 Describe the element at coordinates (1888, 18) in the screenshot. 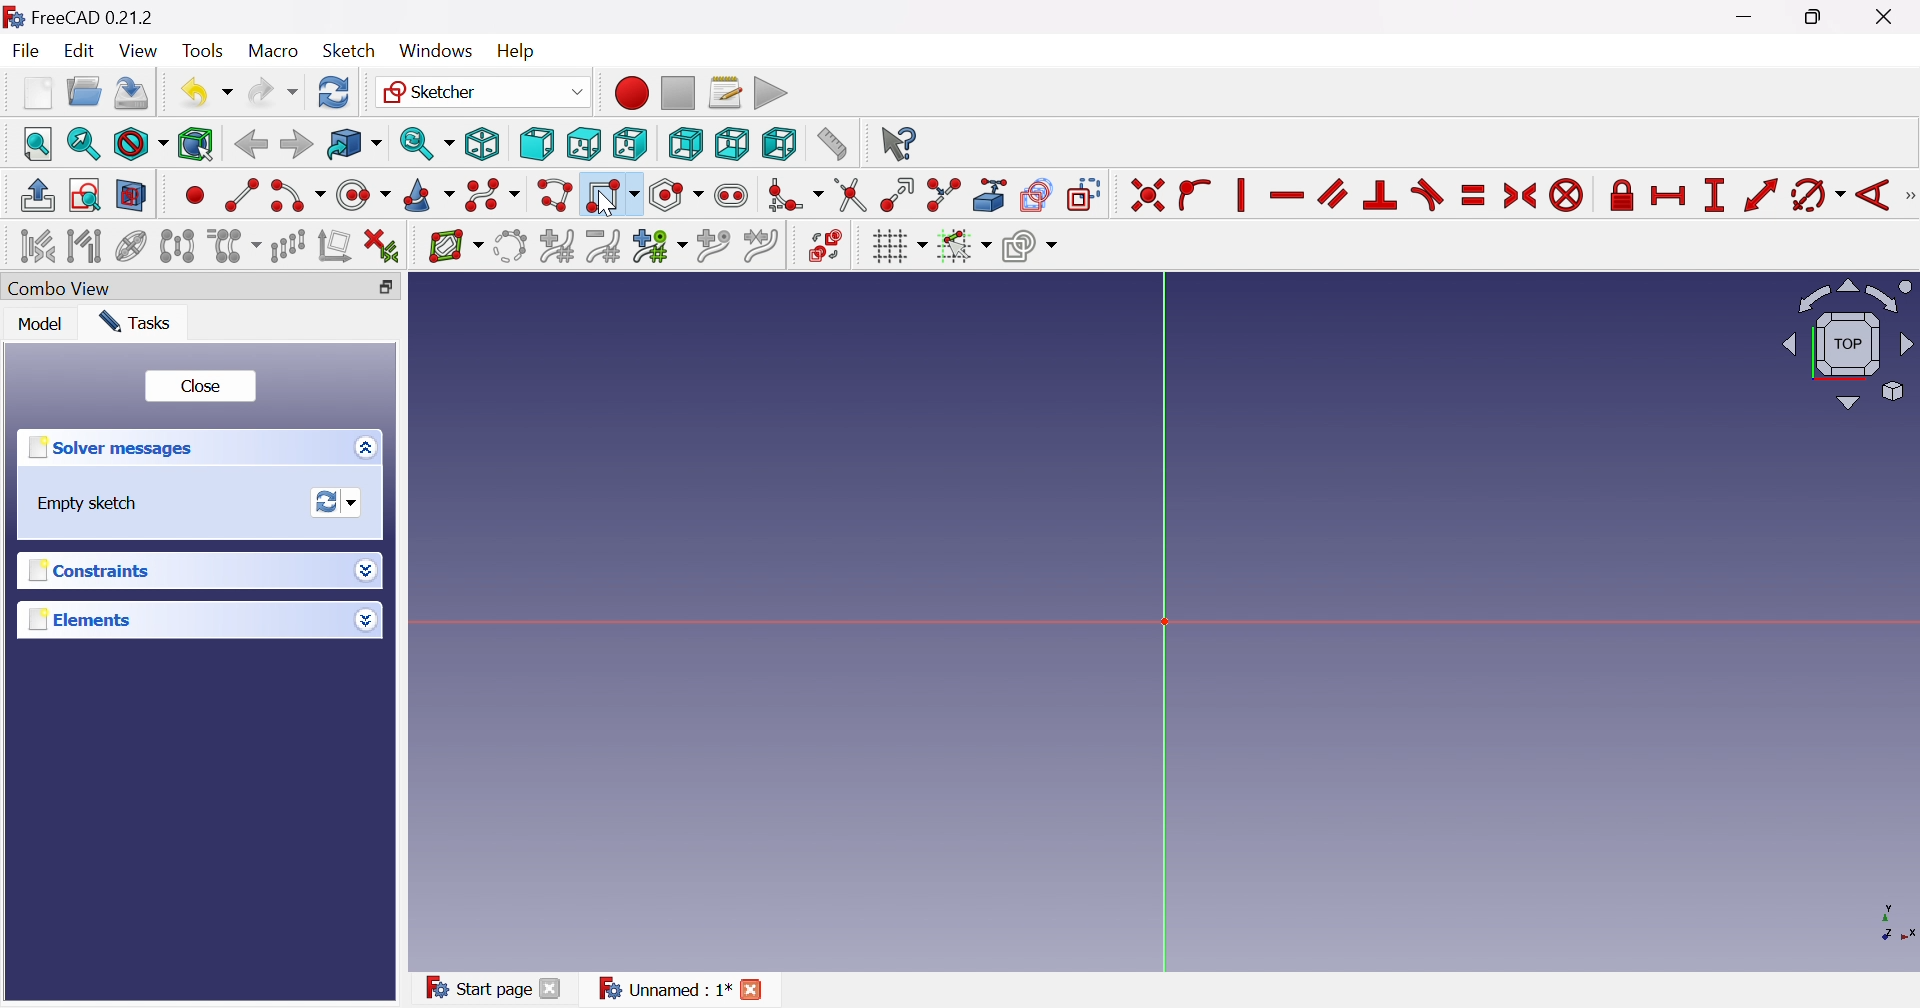

I see `Close` at that location.